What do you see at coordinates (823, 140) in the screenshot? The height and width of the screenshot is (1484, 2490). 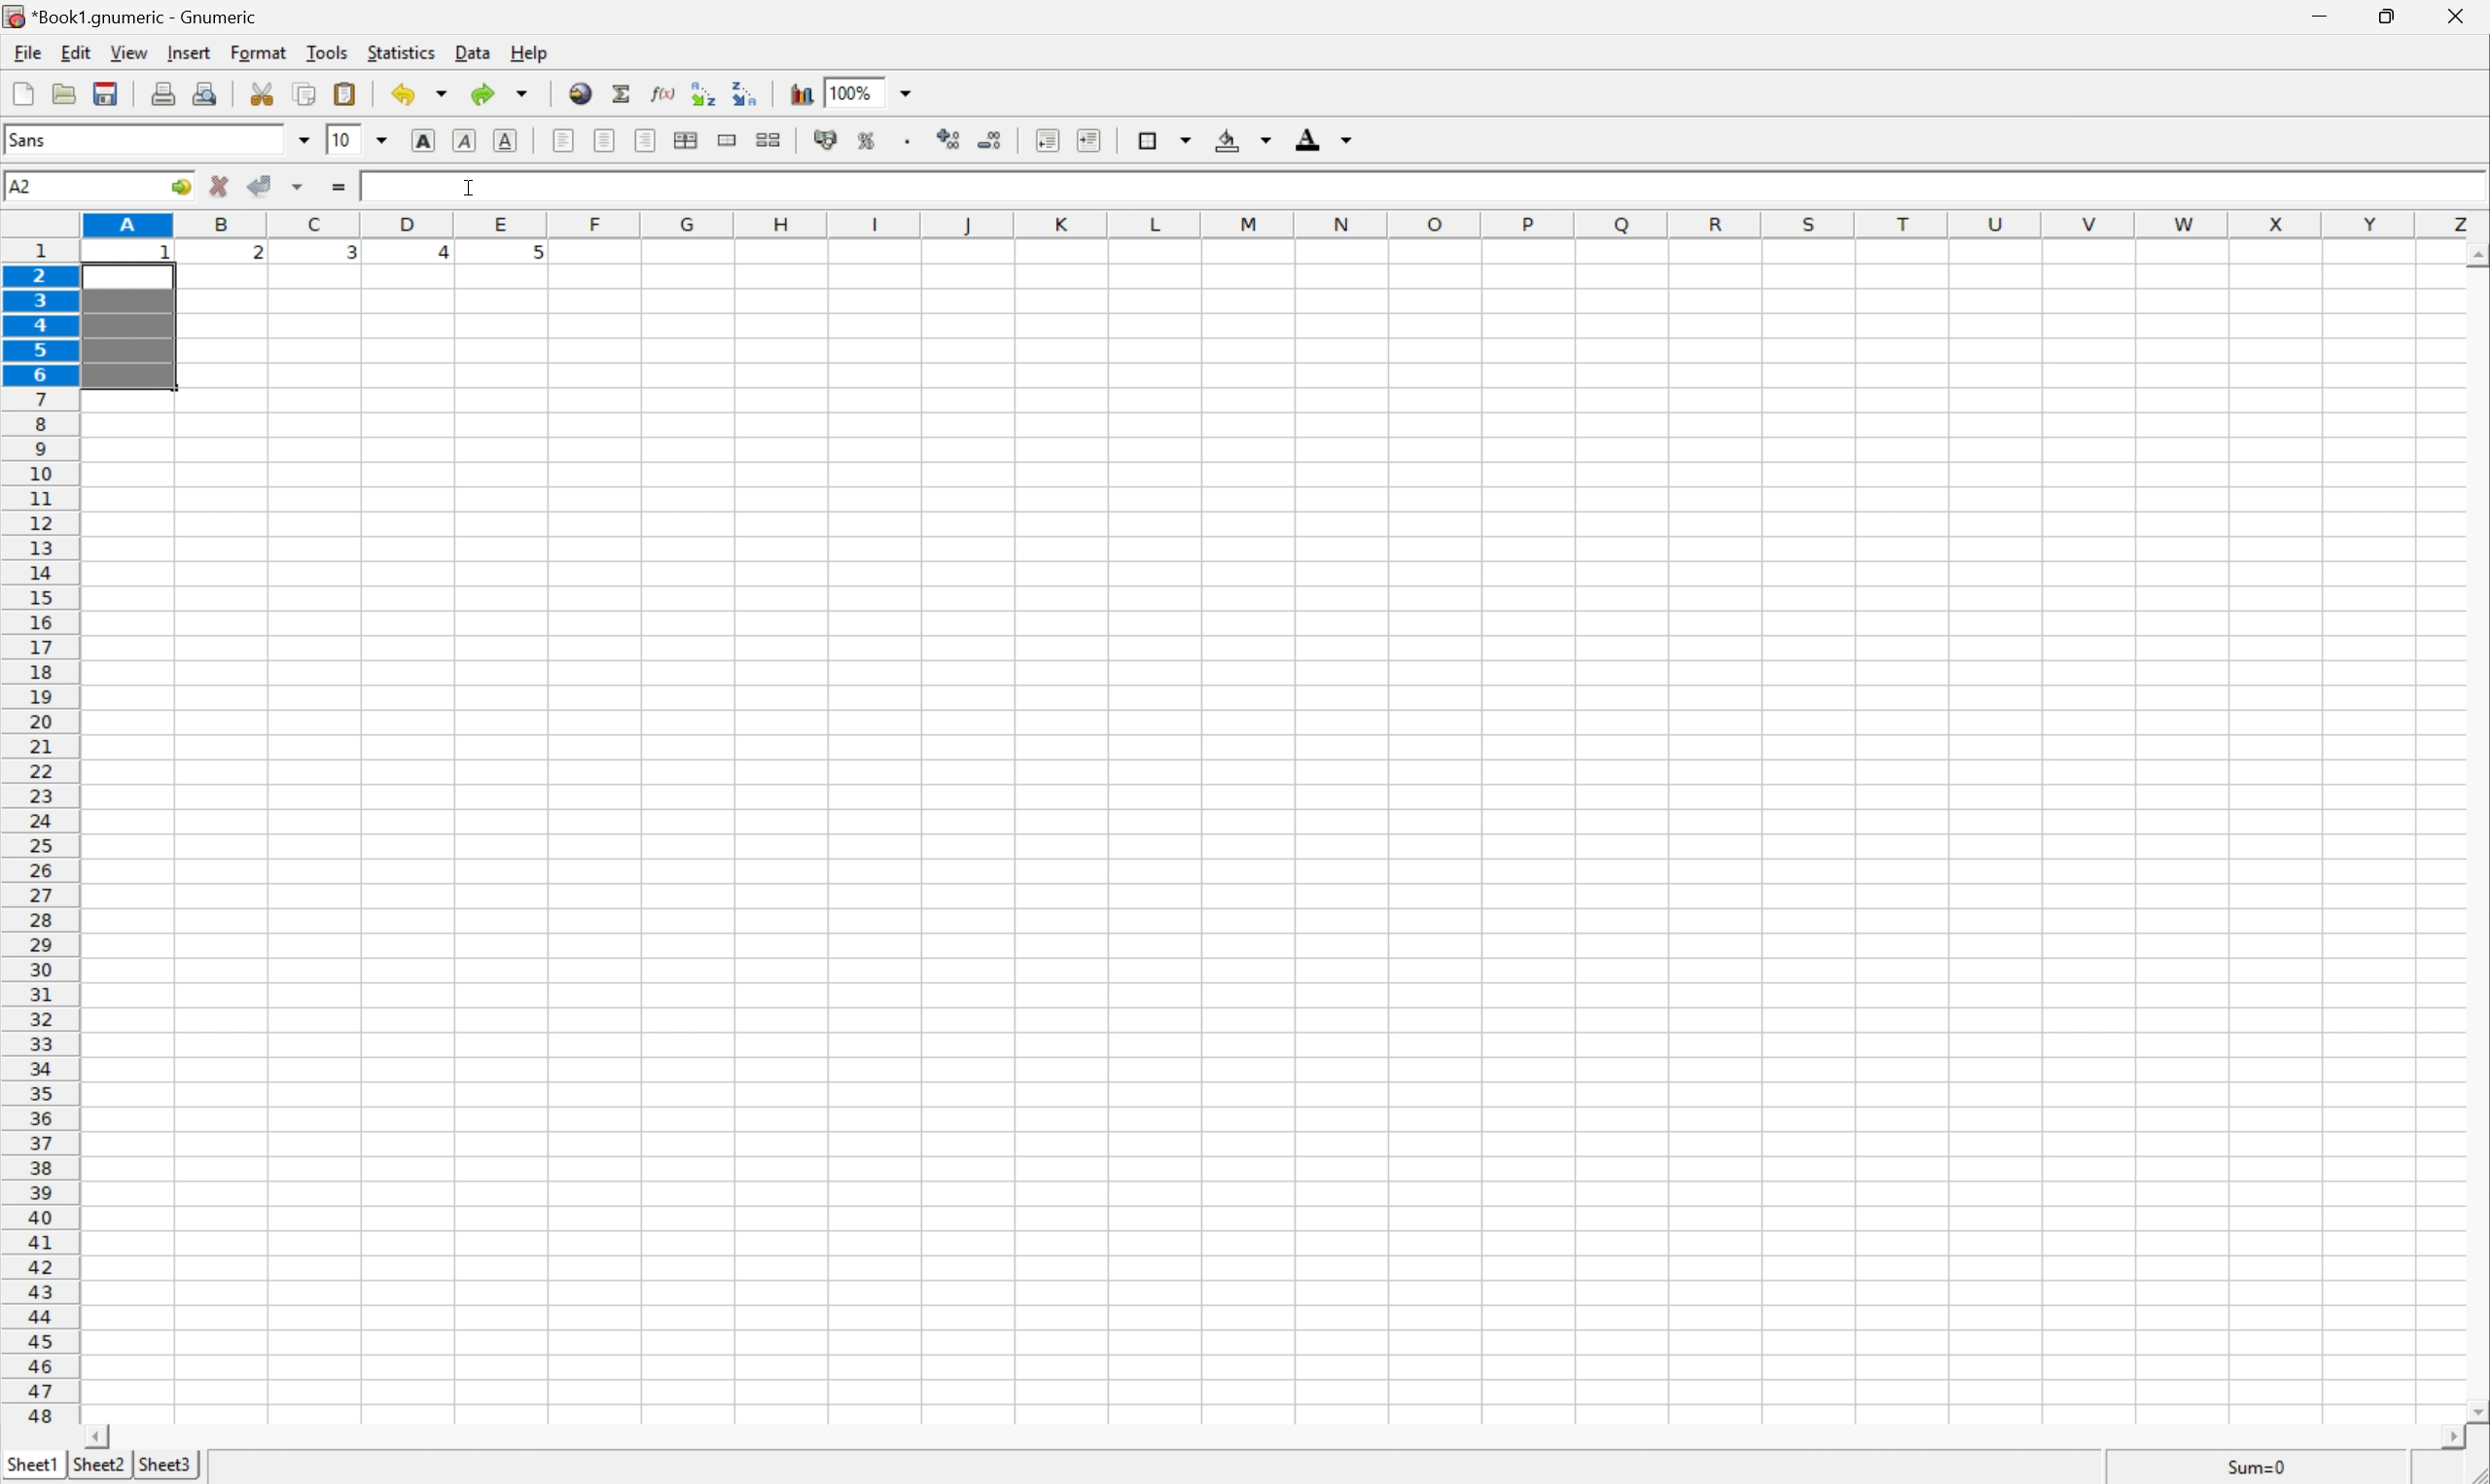 I see `format selection as accounting` at bounding box center [823, 140].